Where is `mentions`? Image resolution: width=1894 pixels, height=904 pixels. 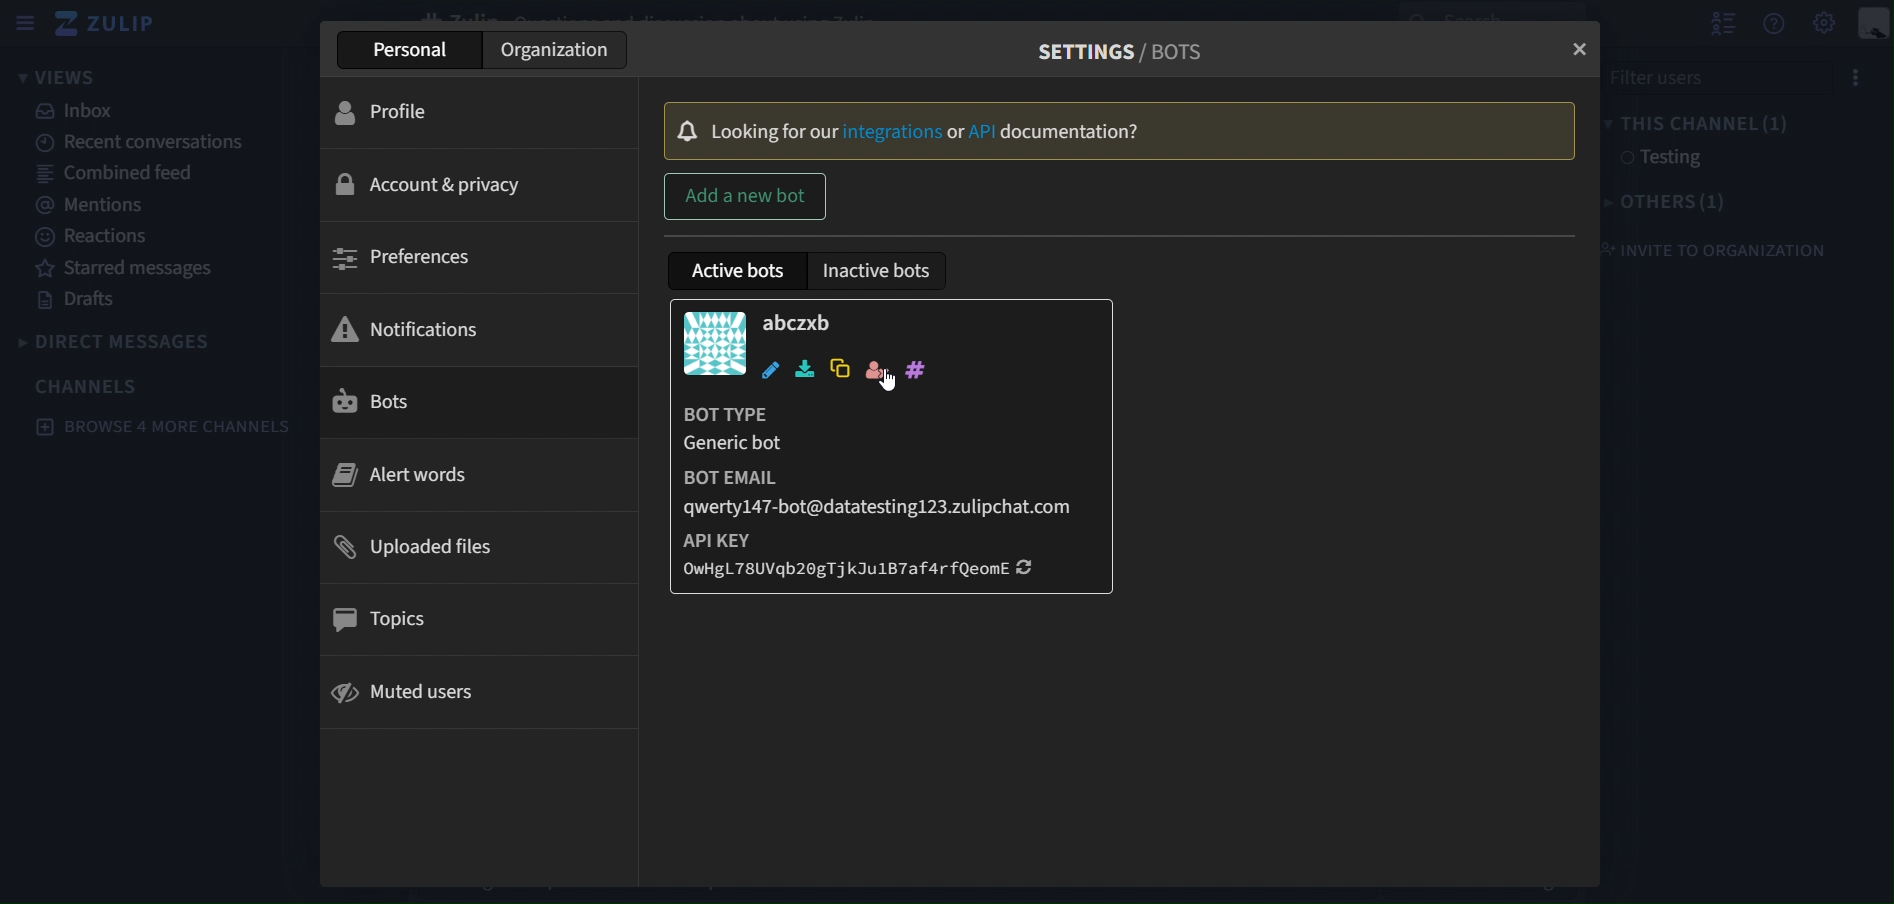
mentions is located at coordinates (88, 205).